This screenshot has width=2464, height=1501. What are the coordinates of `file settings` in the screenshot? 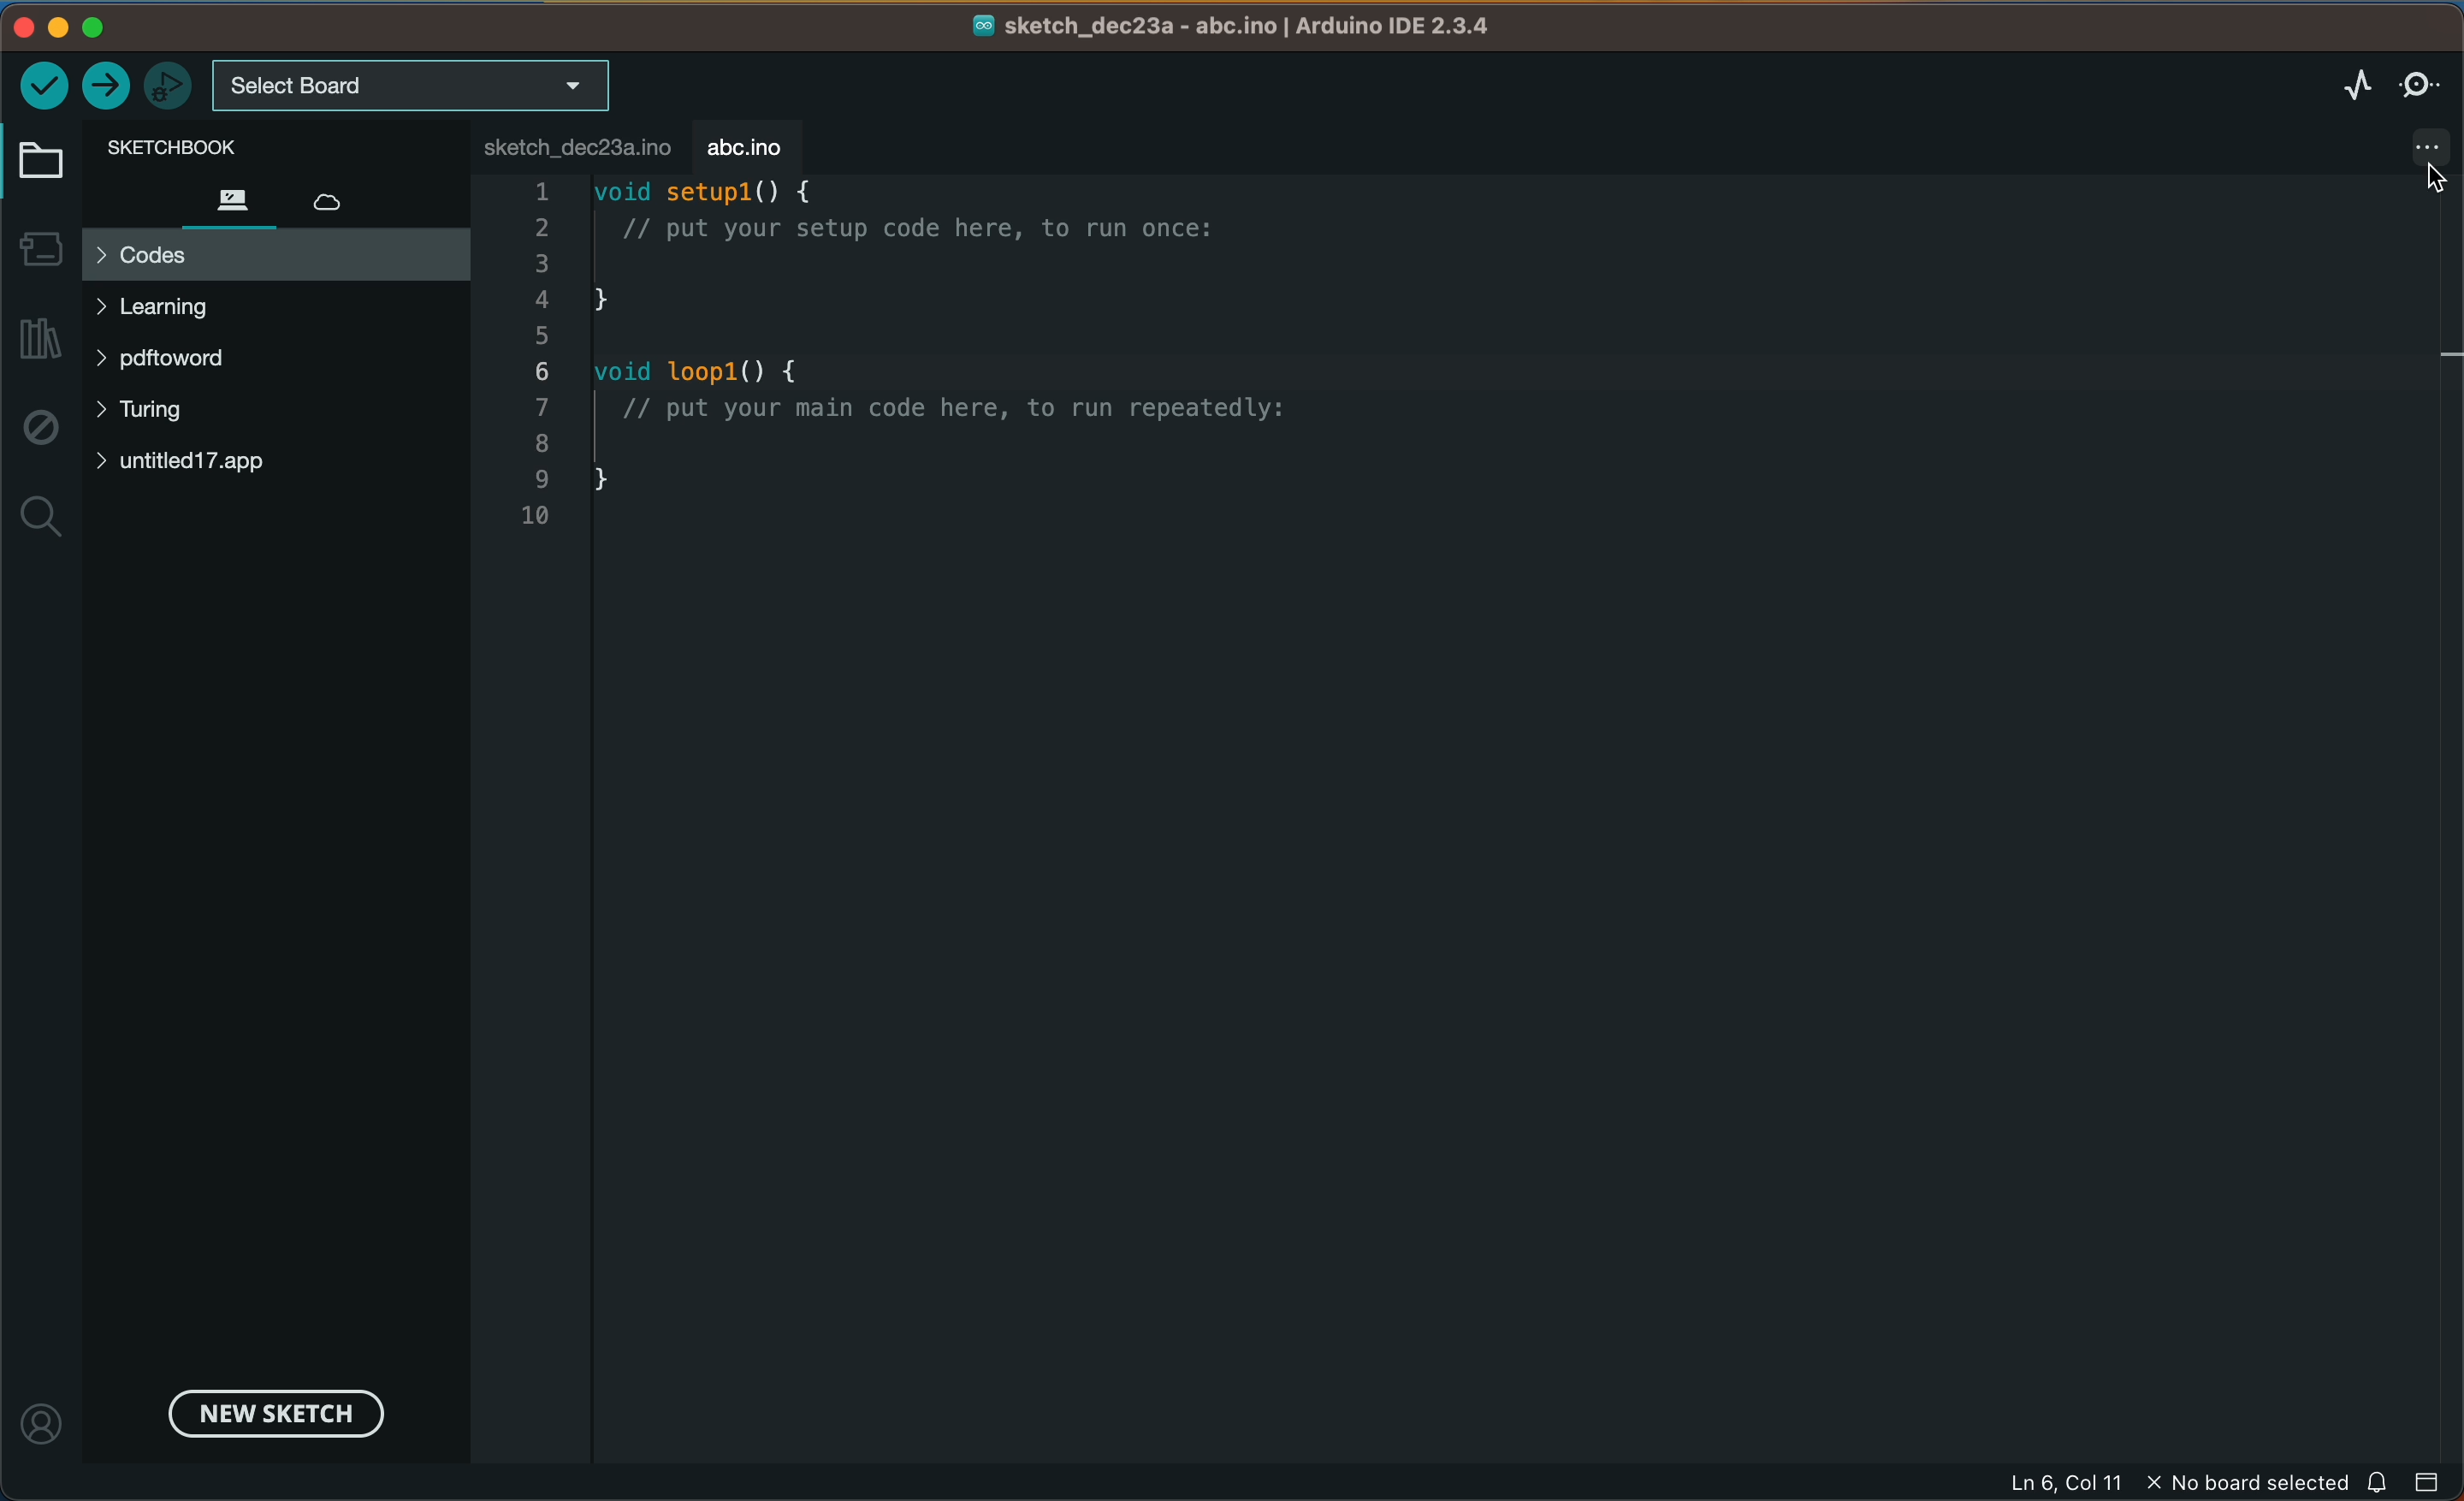 It's located at (2395, 143).